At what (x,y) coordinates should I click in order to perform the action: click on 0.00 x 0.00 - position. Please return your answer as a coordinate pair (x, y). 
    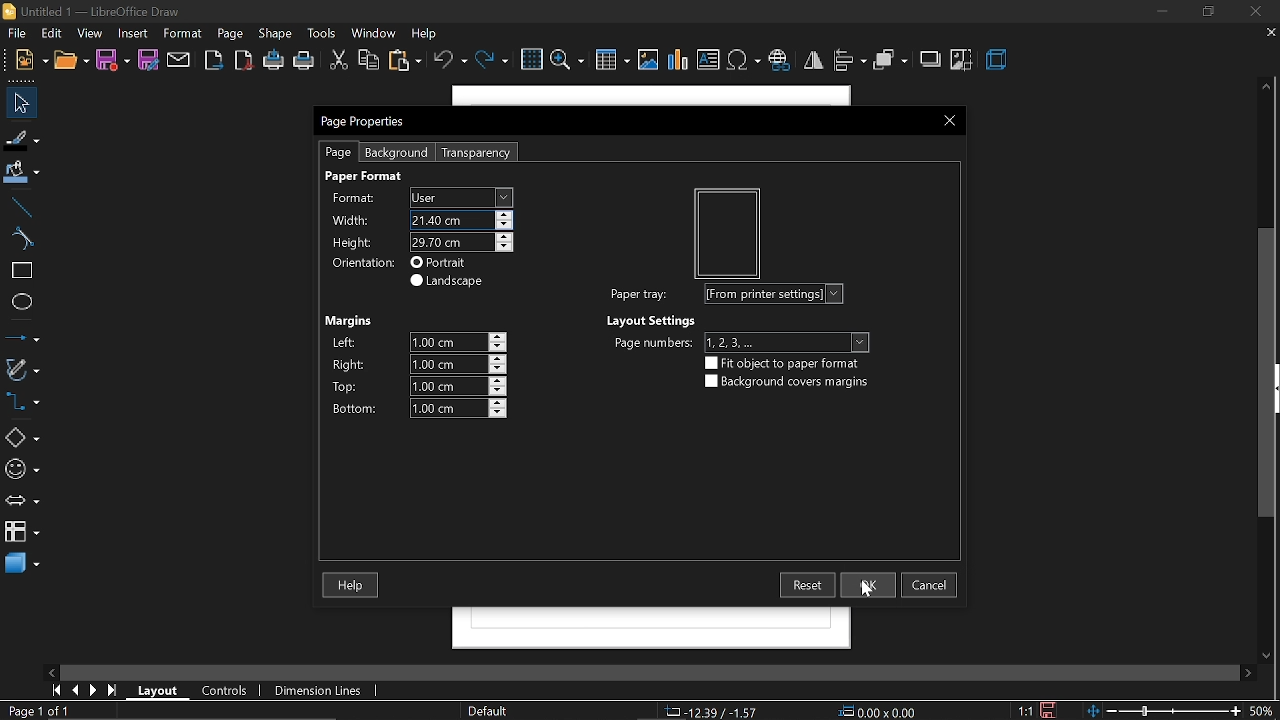
    Looking at the image, I should click on (879, 710).